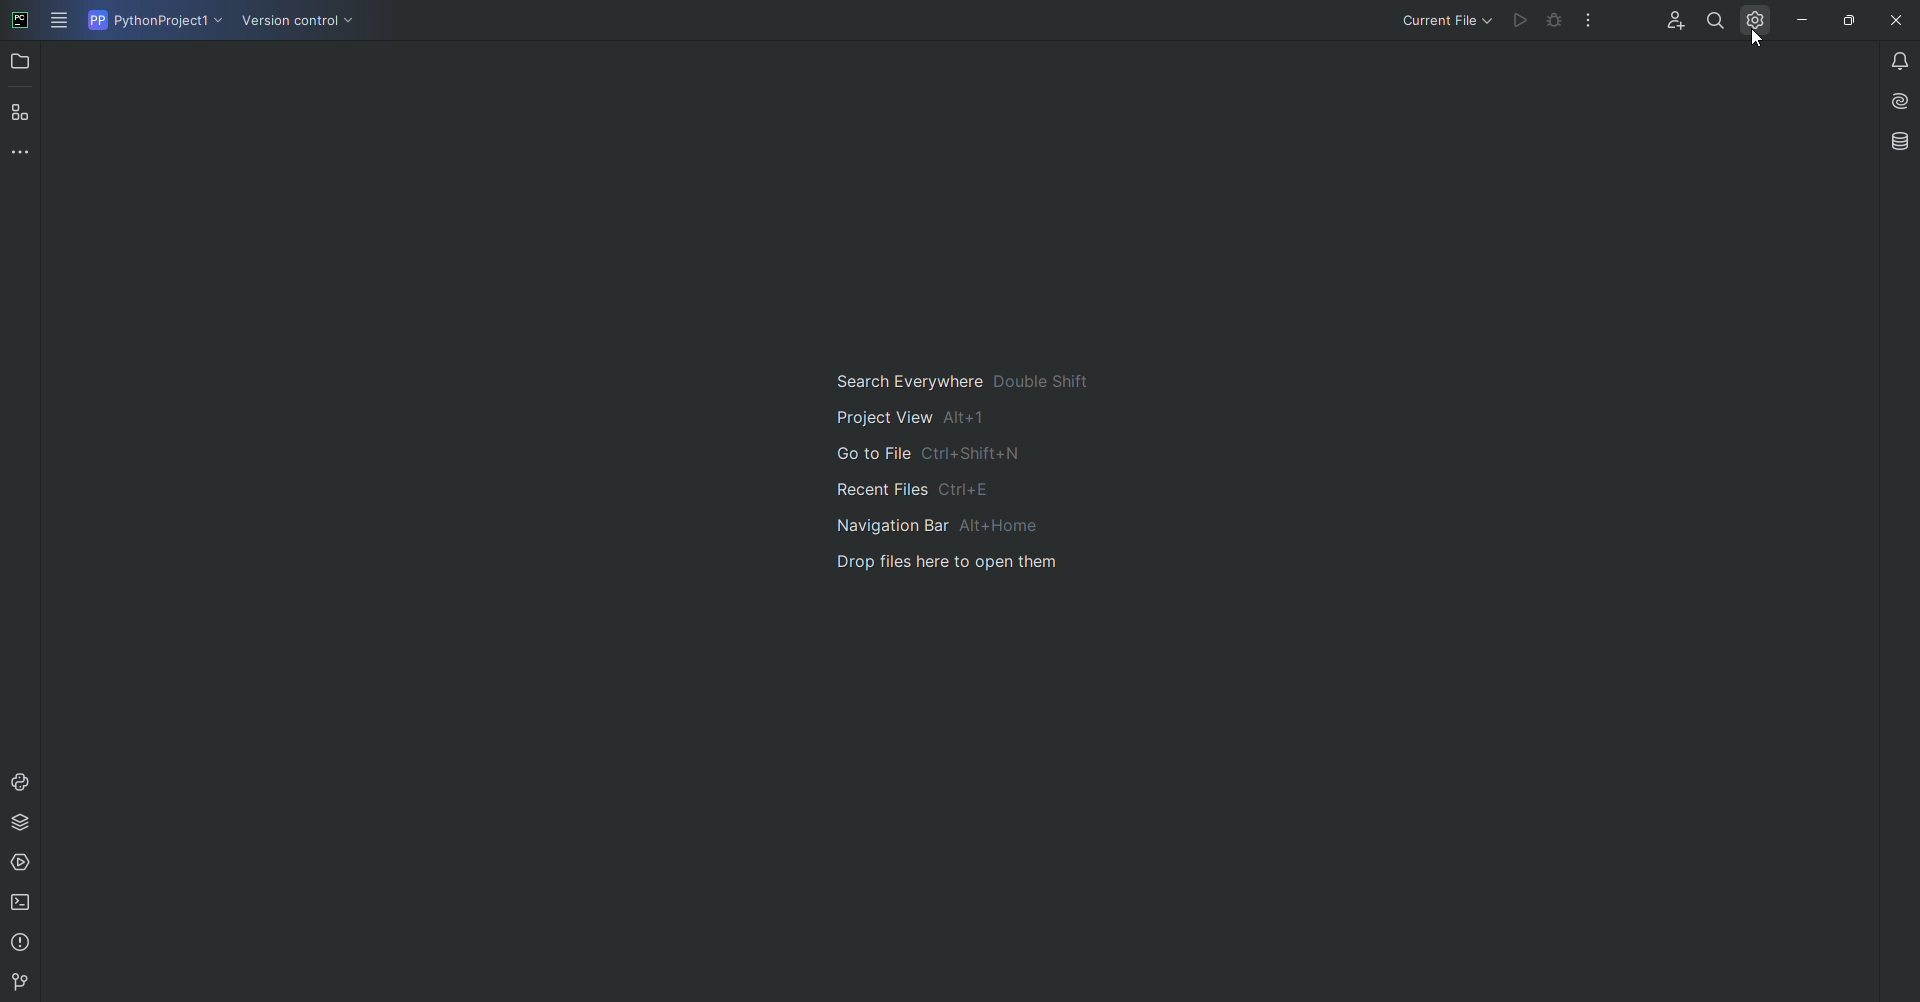 The width and height of the screenshot is (1920, 1002). What do you see at coordinates (153, 21) in the screenshot?
I see `Python project` at bounding box center [153, 21].